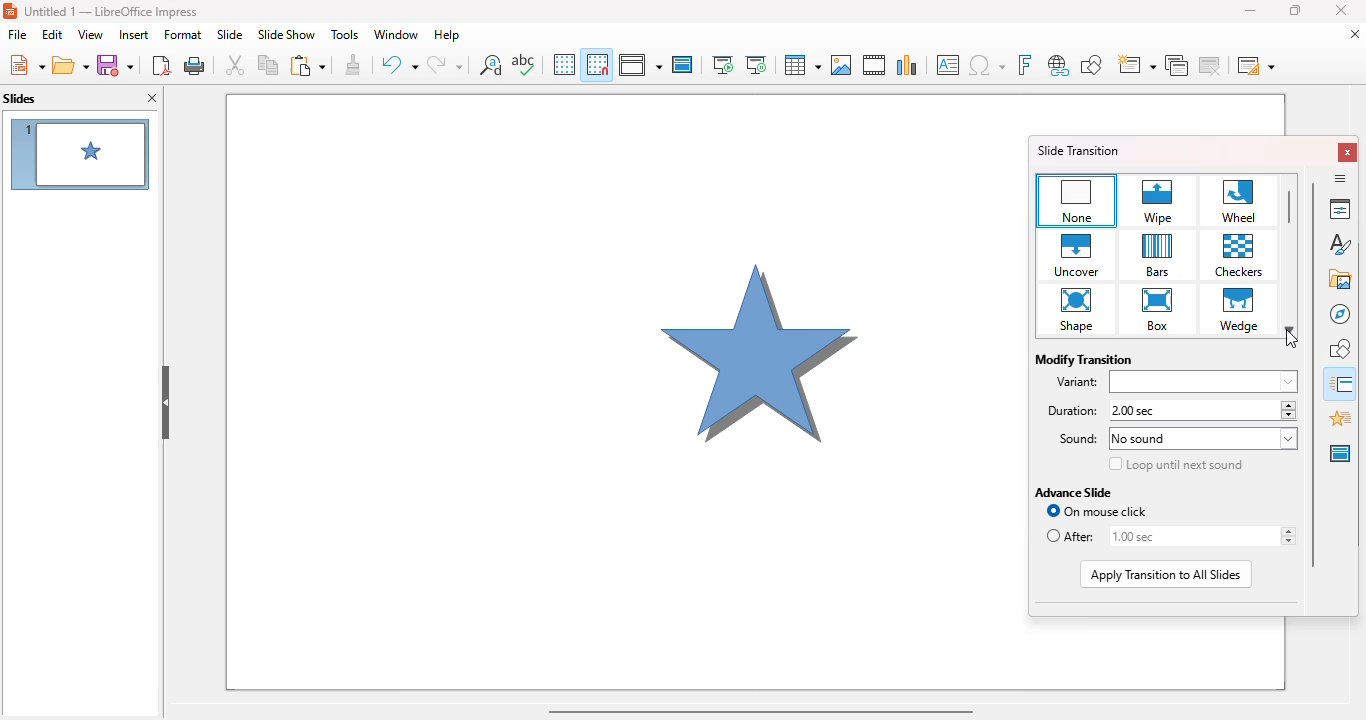 Image resolution: width=1366 pixels, height=720 pixels. I want to click on duration, so click(1067, 410).